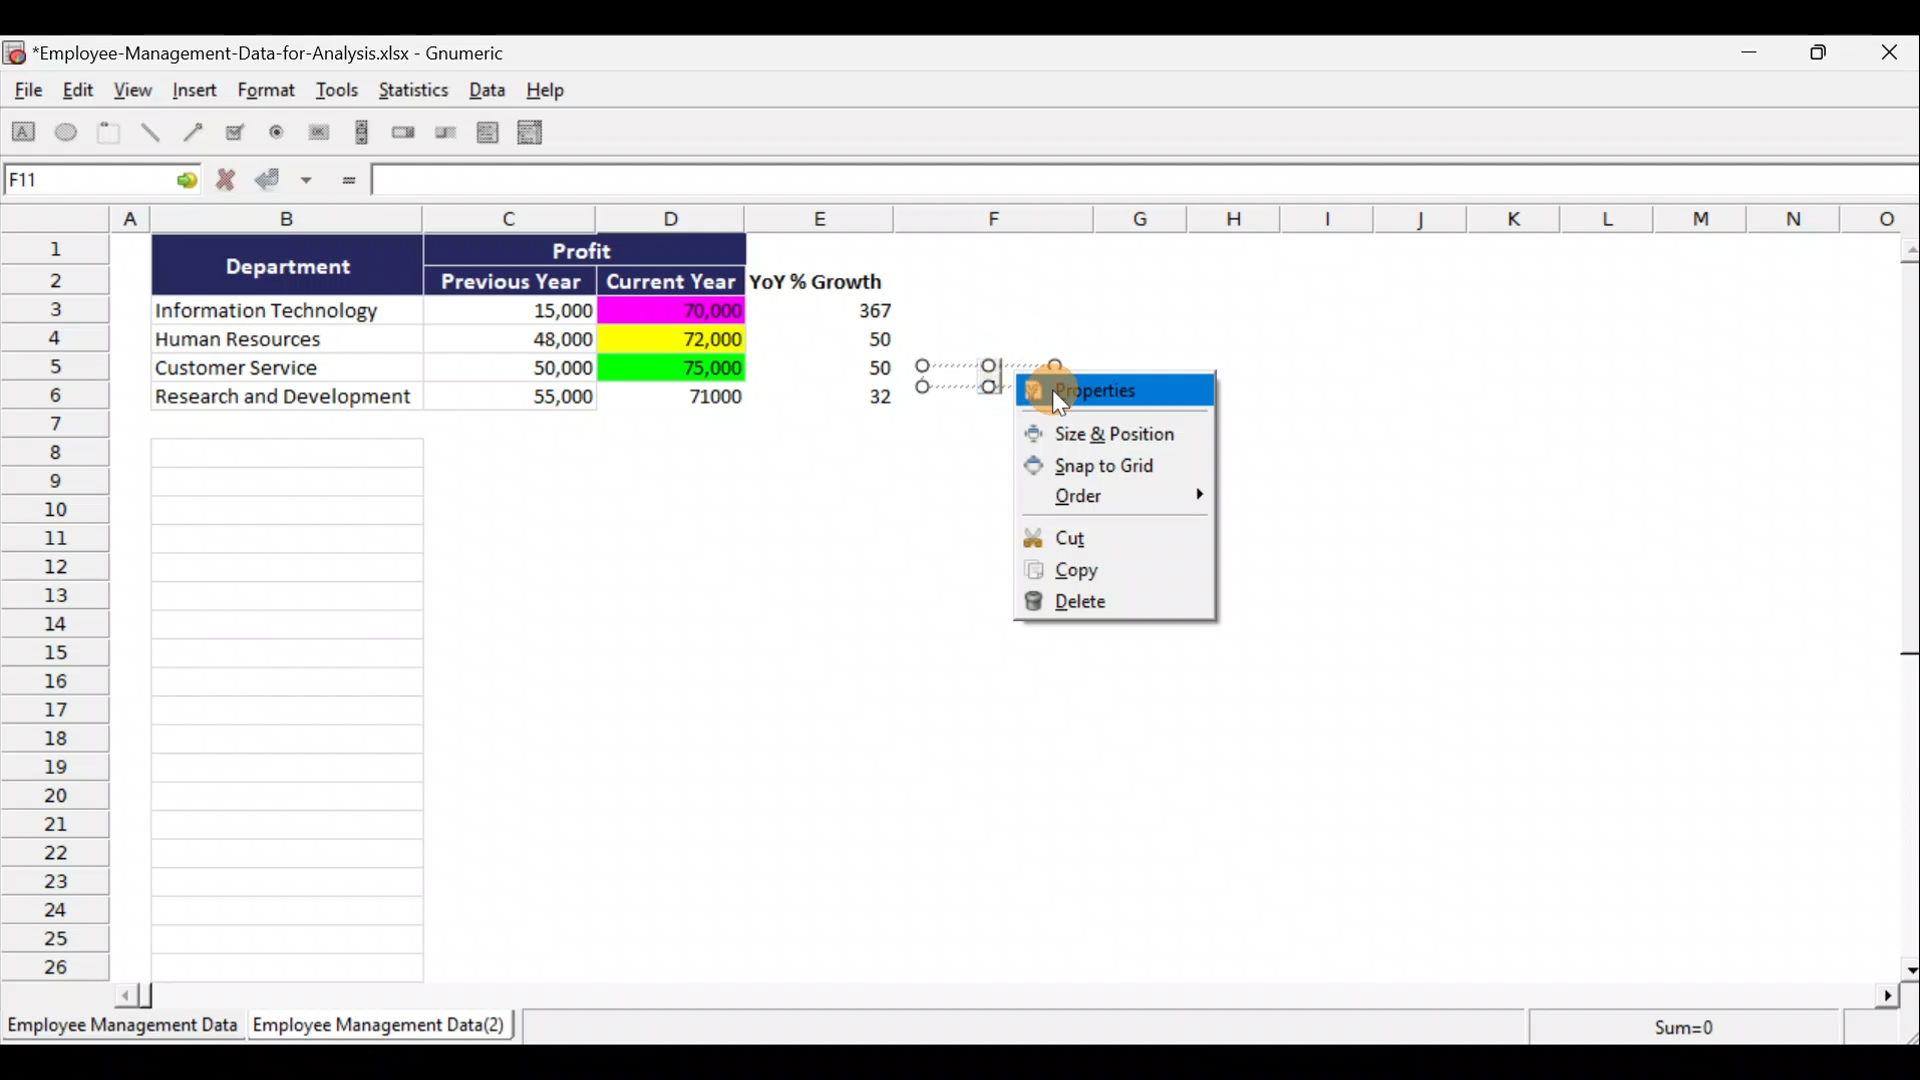 Image resolution: width=1920 pixels, height=1080 pixels. What do you see at coordinates (1907, 604) in the screenshot?
I see `Scroll bar` at bounding box center [1907, 604].